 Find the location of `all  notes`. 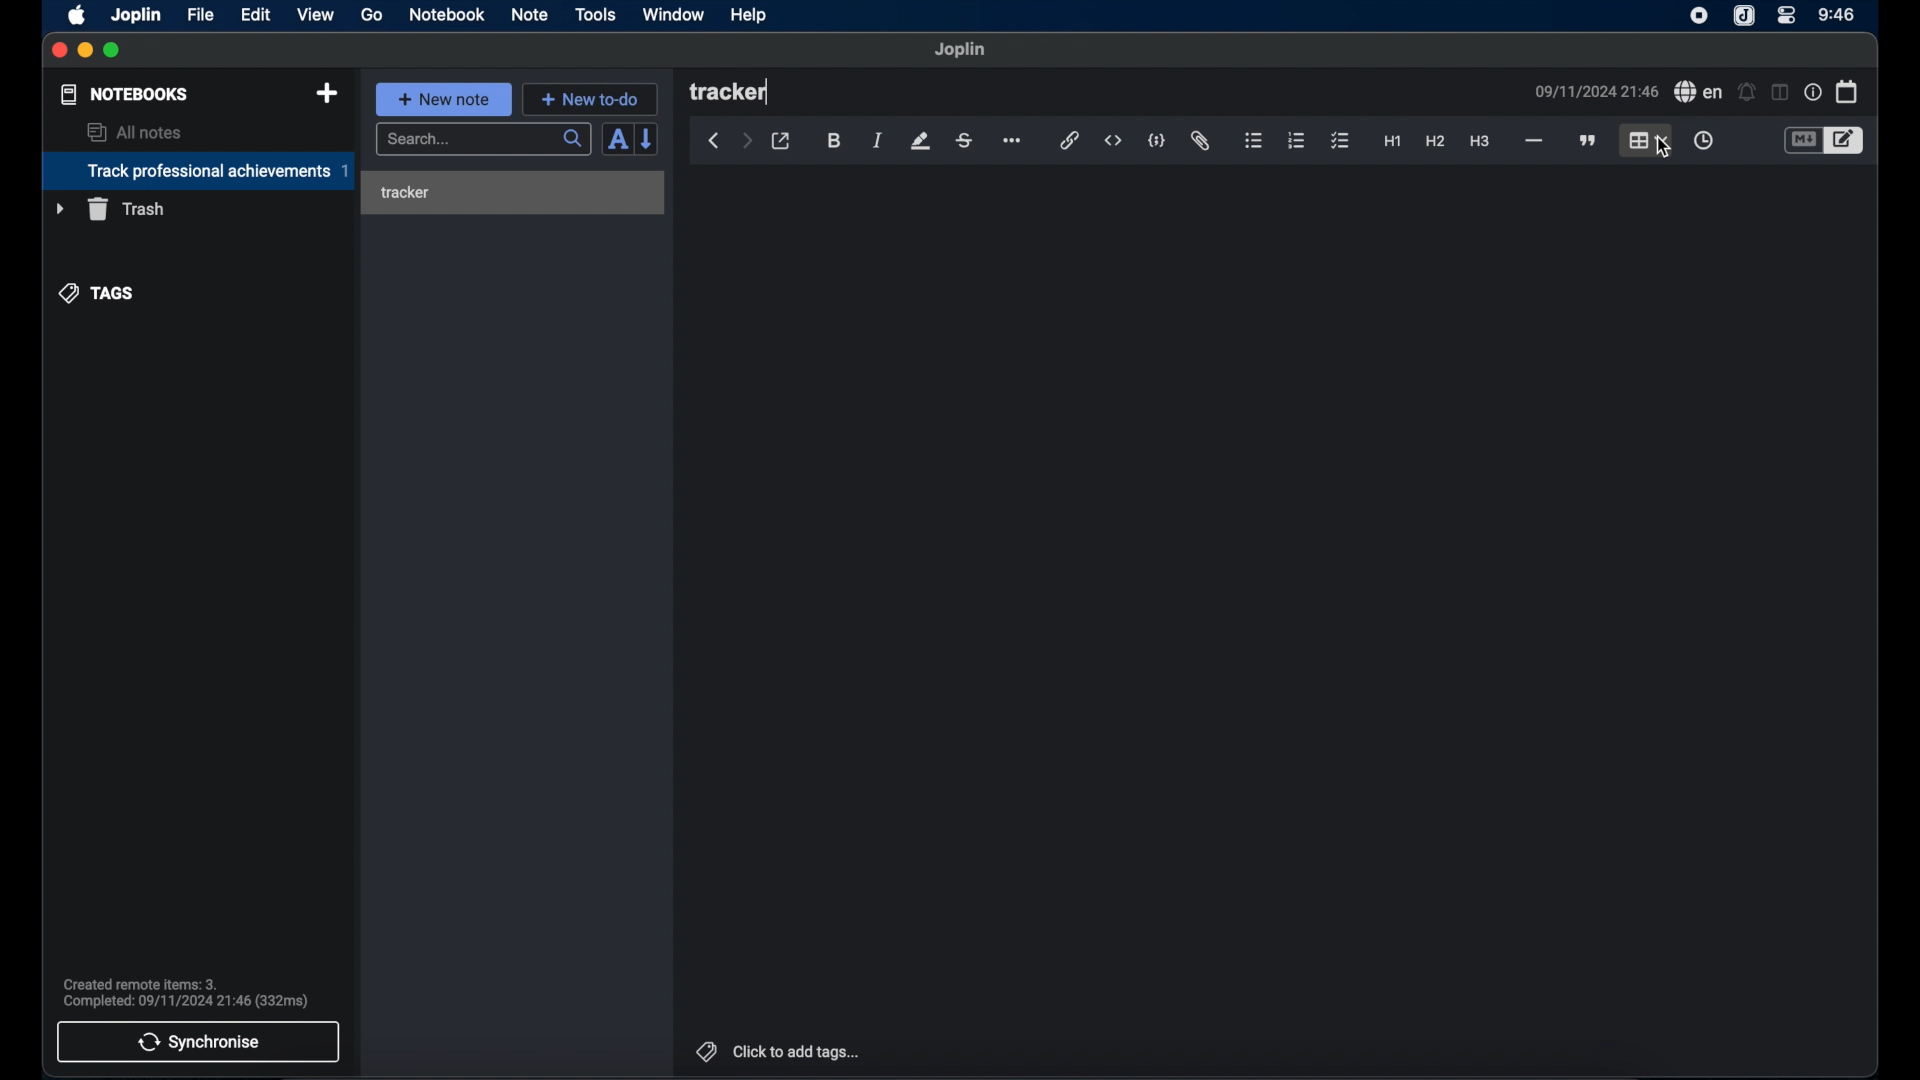

all  notes is located at coordinates (134, 132).